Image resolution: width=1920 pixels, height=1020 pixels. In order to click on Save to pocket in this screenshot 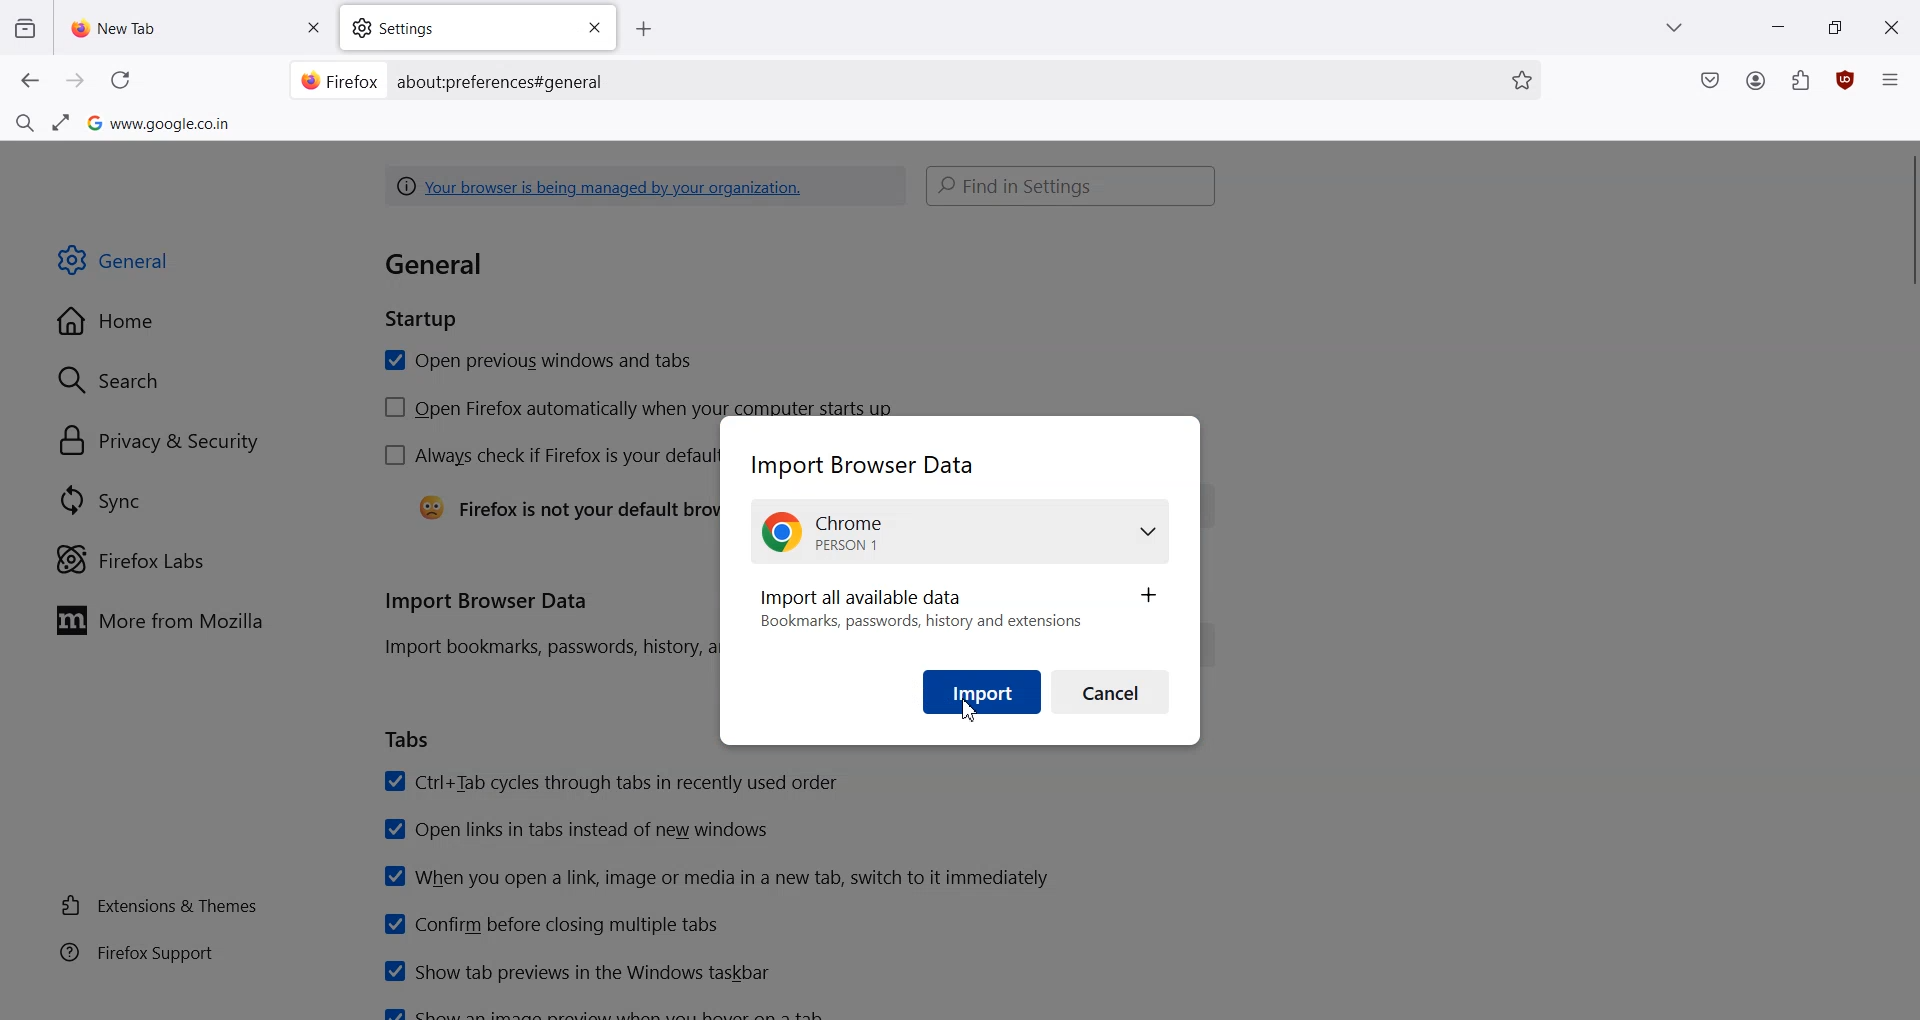, I will do `click(1710, 82)`.